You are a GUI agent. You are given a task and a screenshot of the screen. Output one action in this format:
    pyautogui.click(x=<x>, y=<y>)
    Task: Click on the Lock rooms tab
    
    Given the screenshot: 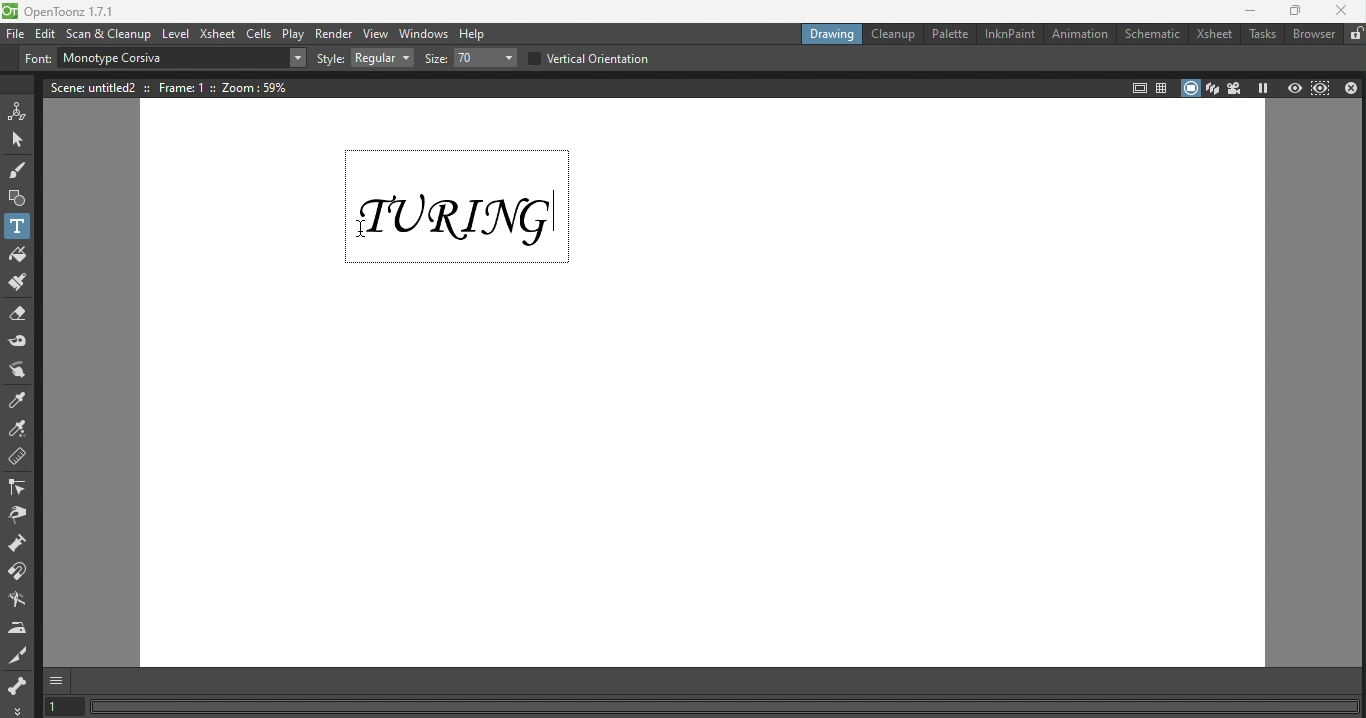 What is the action you would take?
    pyautogui.click(x=1354, y=35)
    